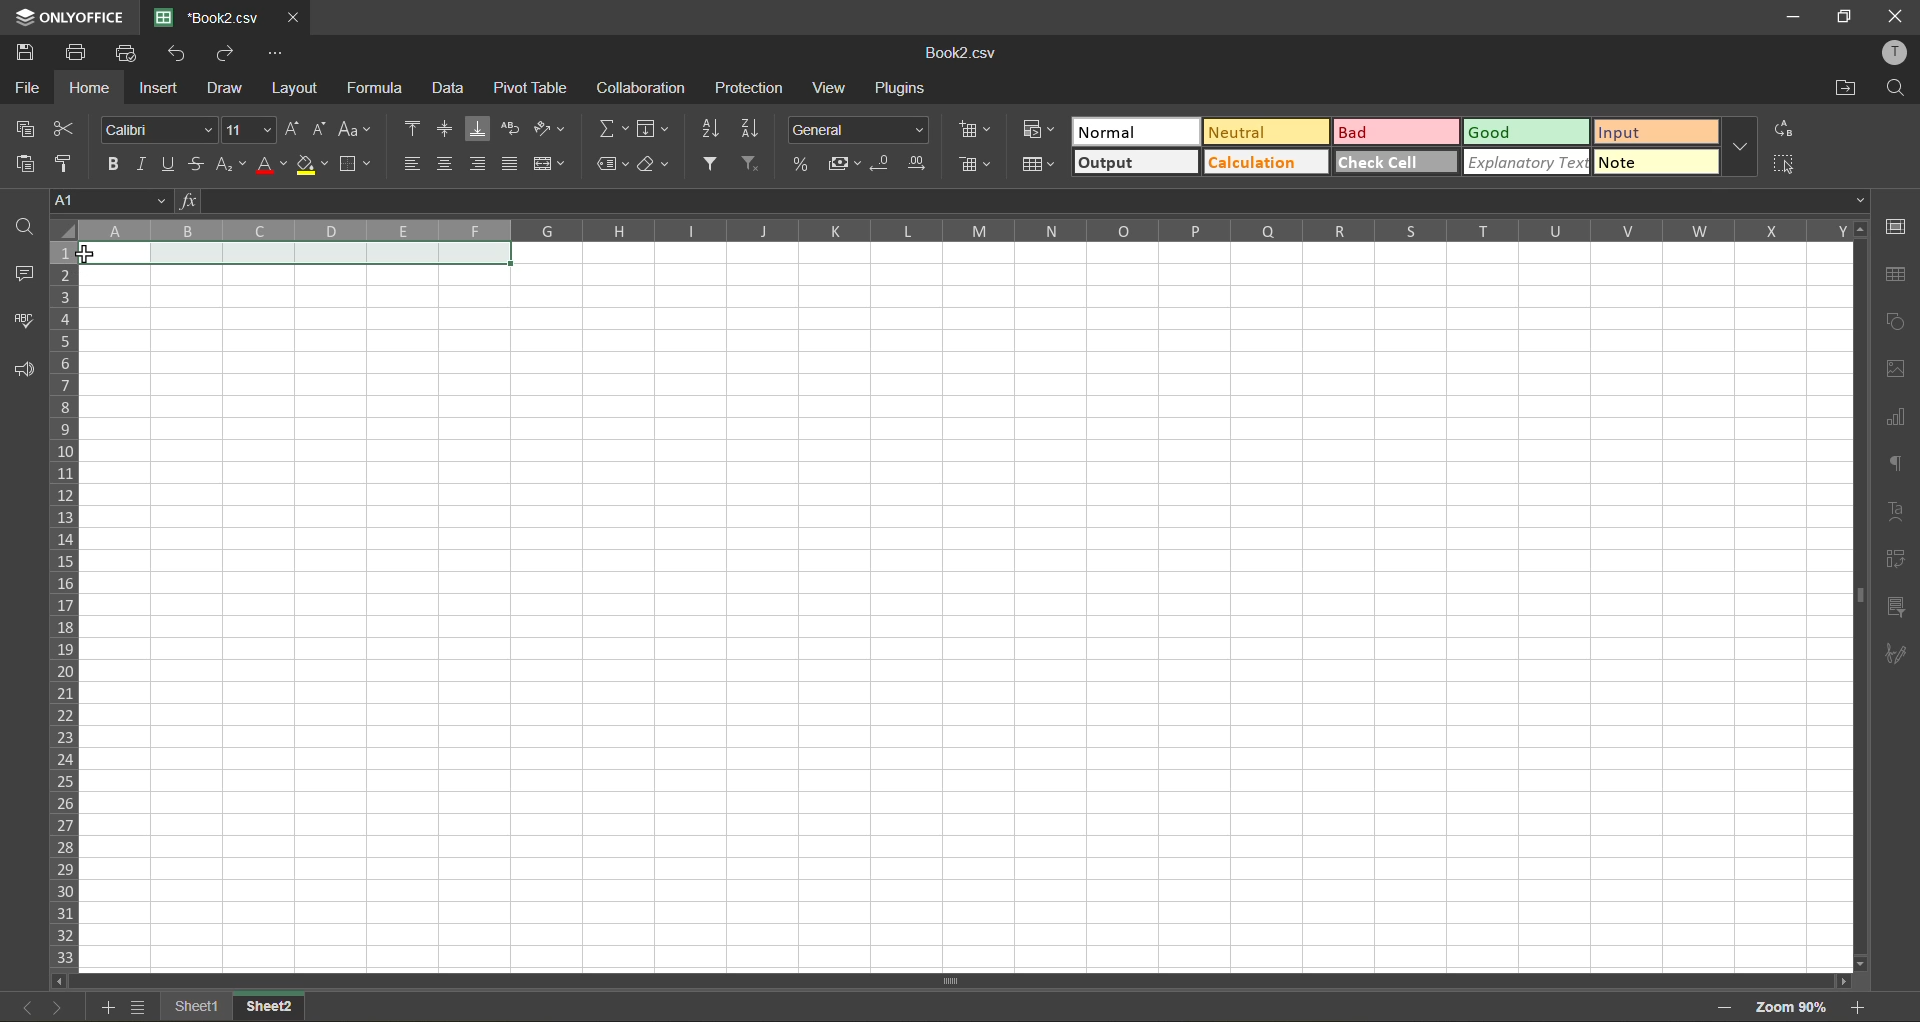 Image resolution: width=1920 pixels, height=1022 pixels. Describe the element at coordinates (1744, 149) in the screenshot. I see `more options` at that location.